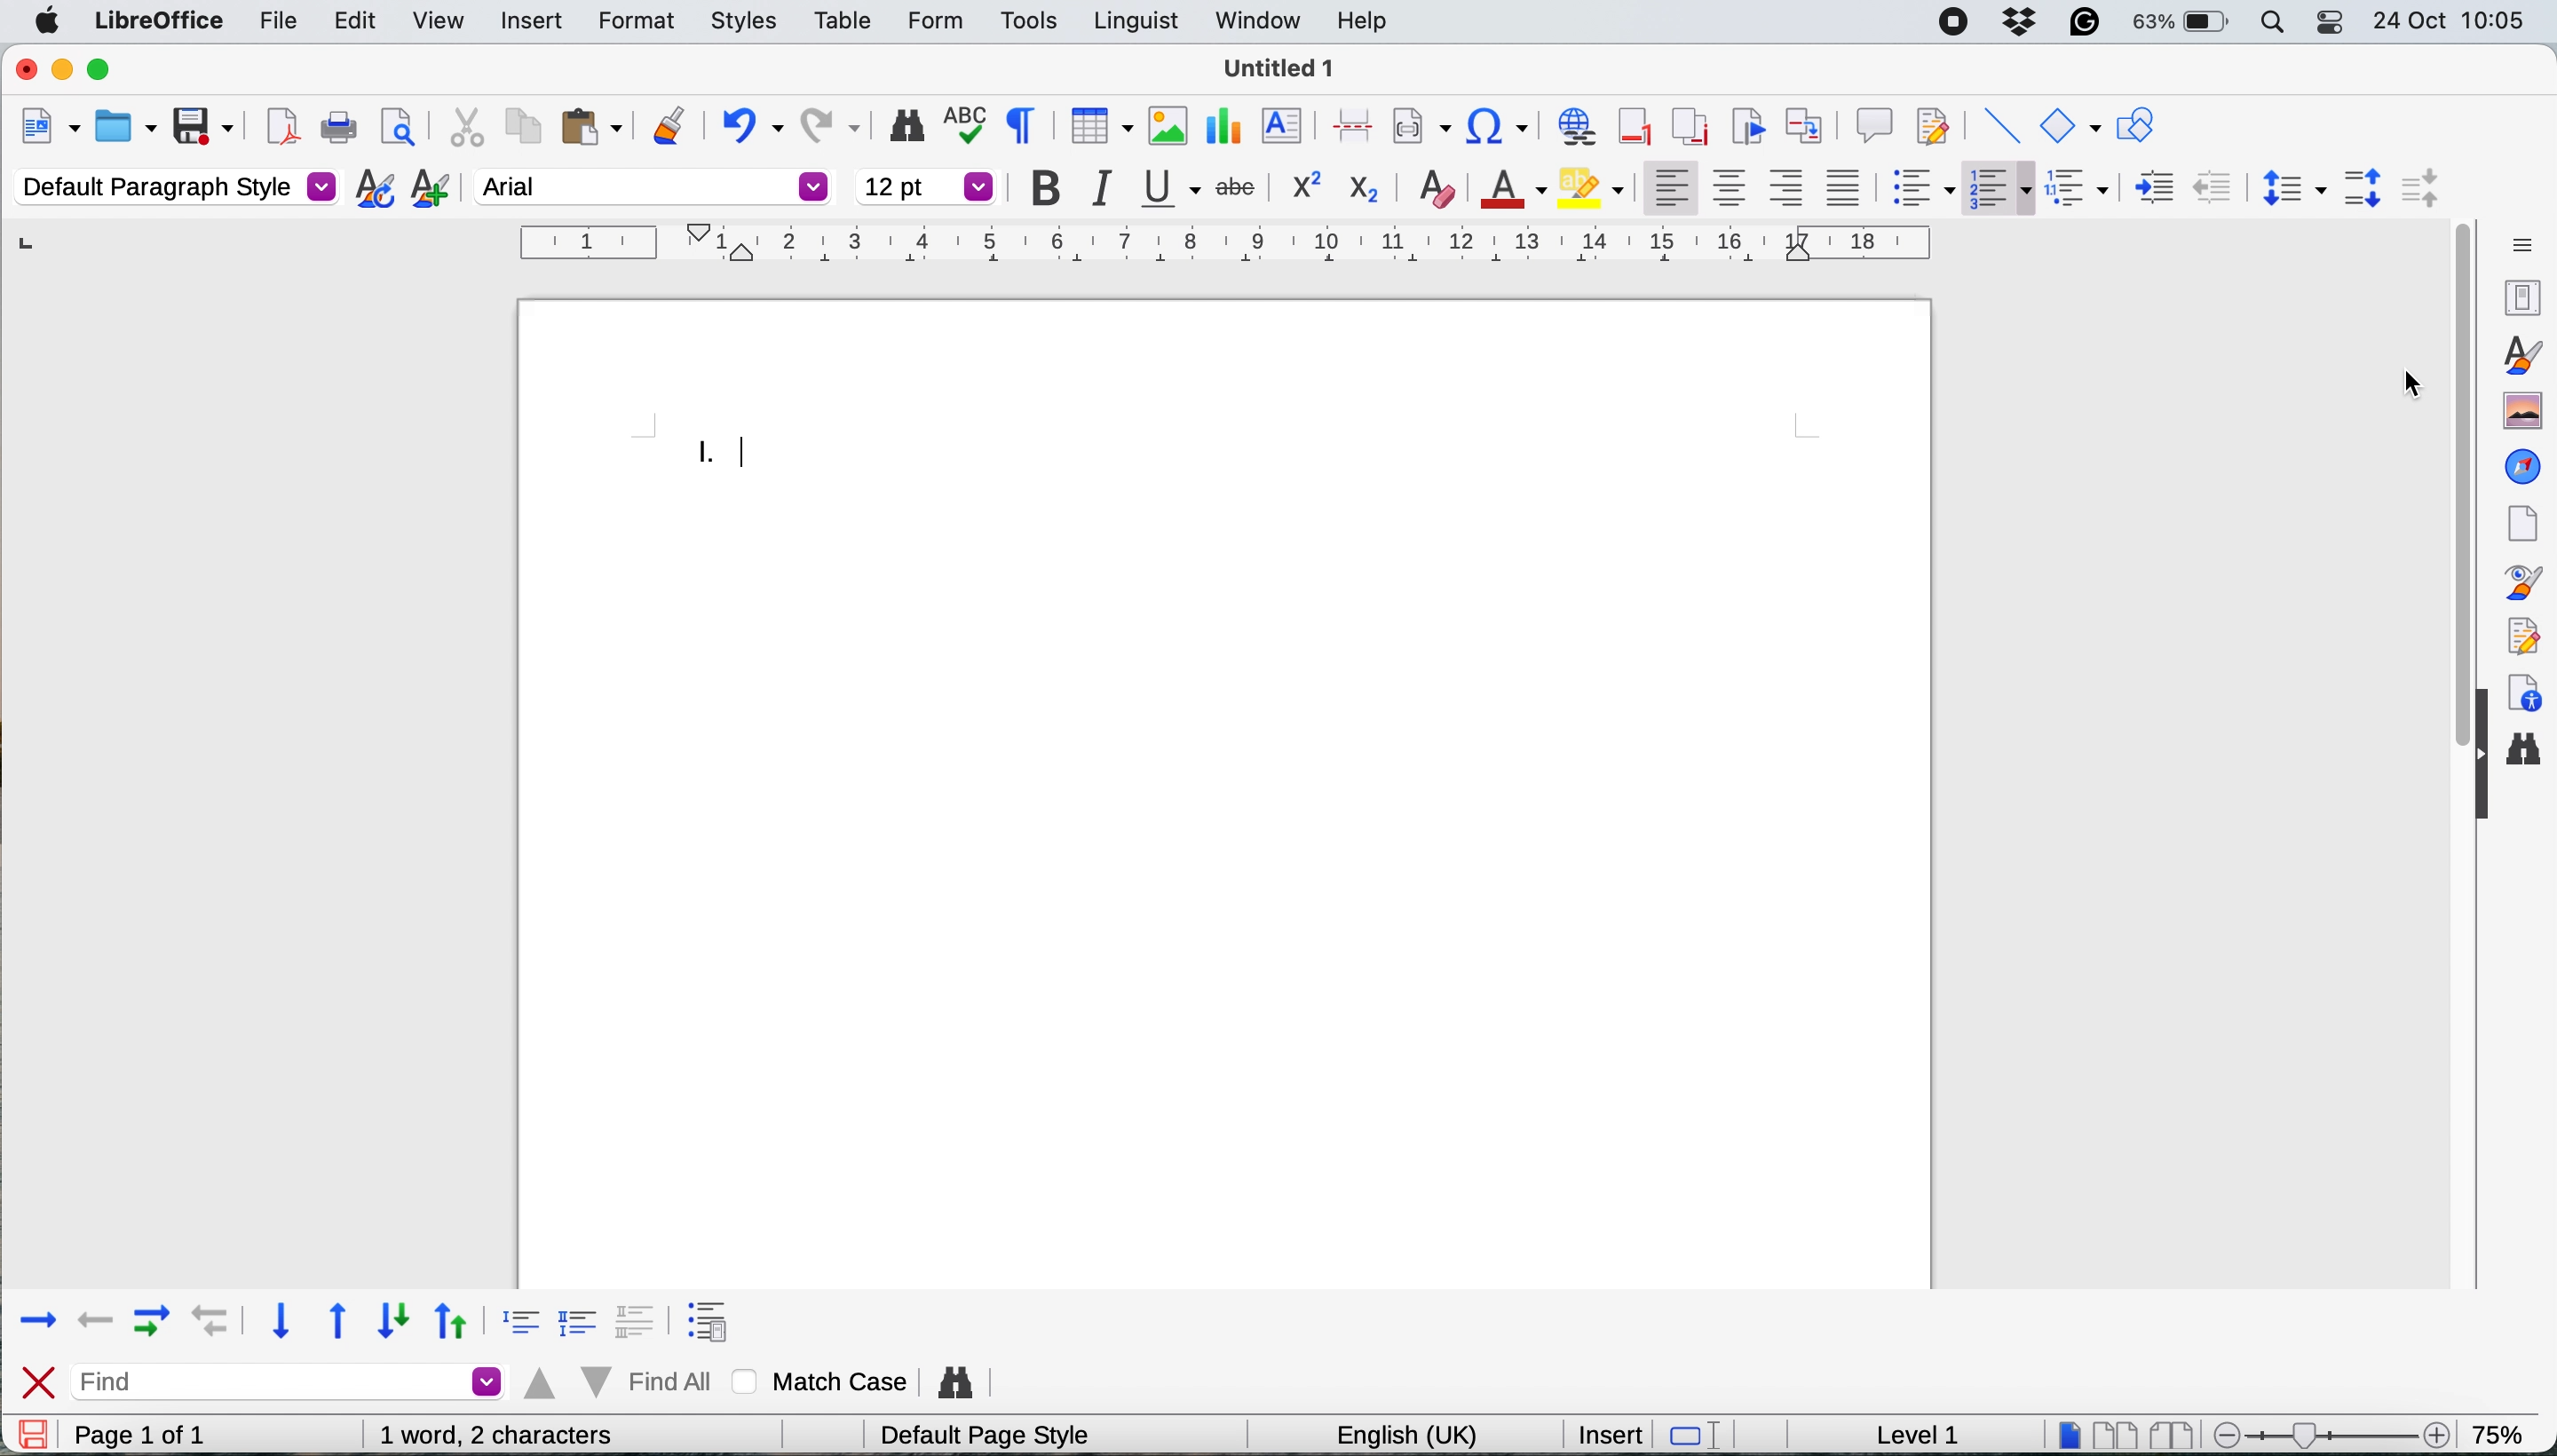  Describe the element at coordinates (2522, 693) in the screenshot. I see `accessibility checks` at that location.